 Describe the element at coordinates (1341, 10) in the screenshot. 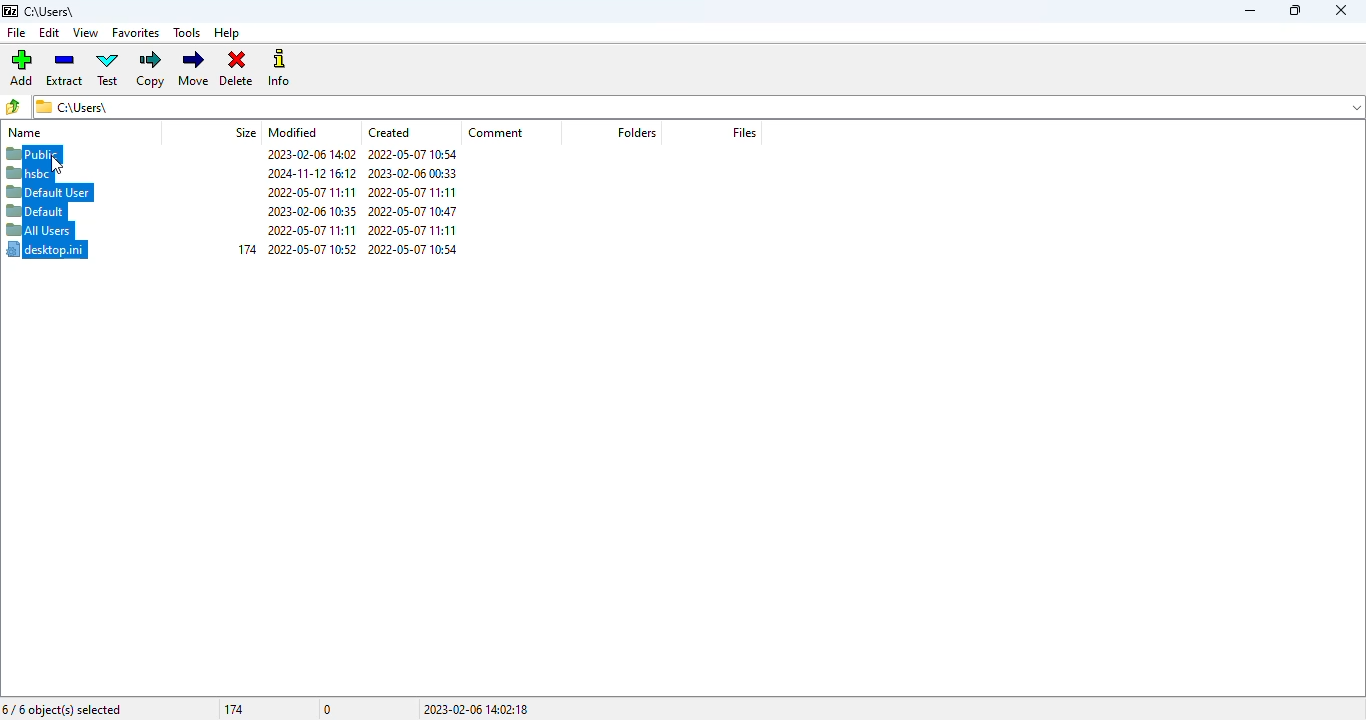

I see `close` at that location.